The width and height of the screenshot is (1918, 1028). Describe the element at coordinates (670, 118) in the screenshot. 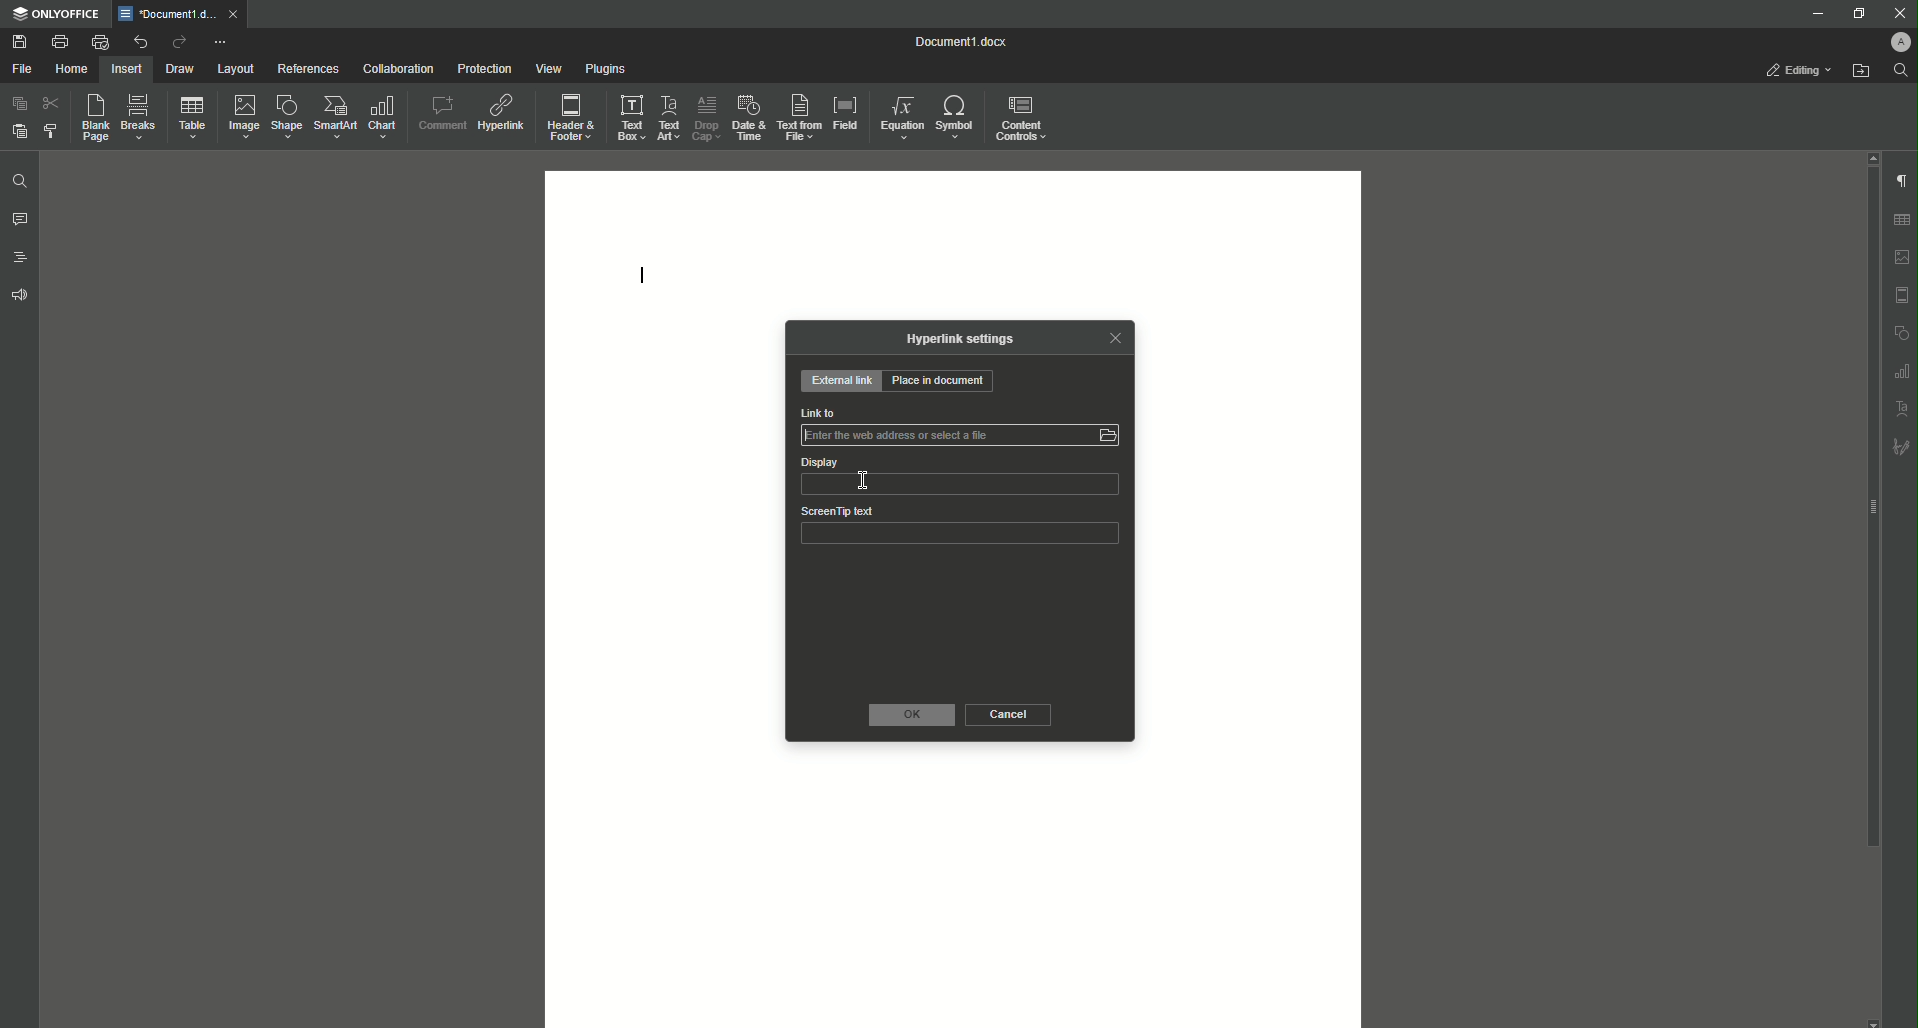

I see `Text Art` at that location.